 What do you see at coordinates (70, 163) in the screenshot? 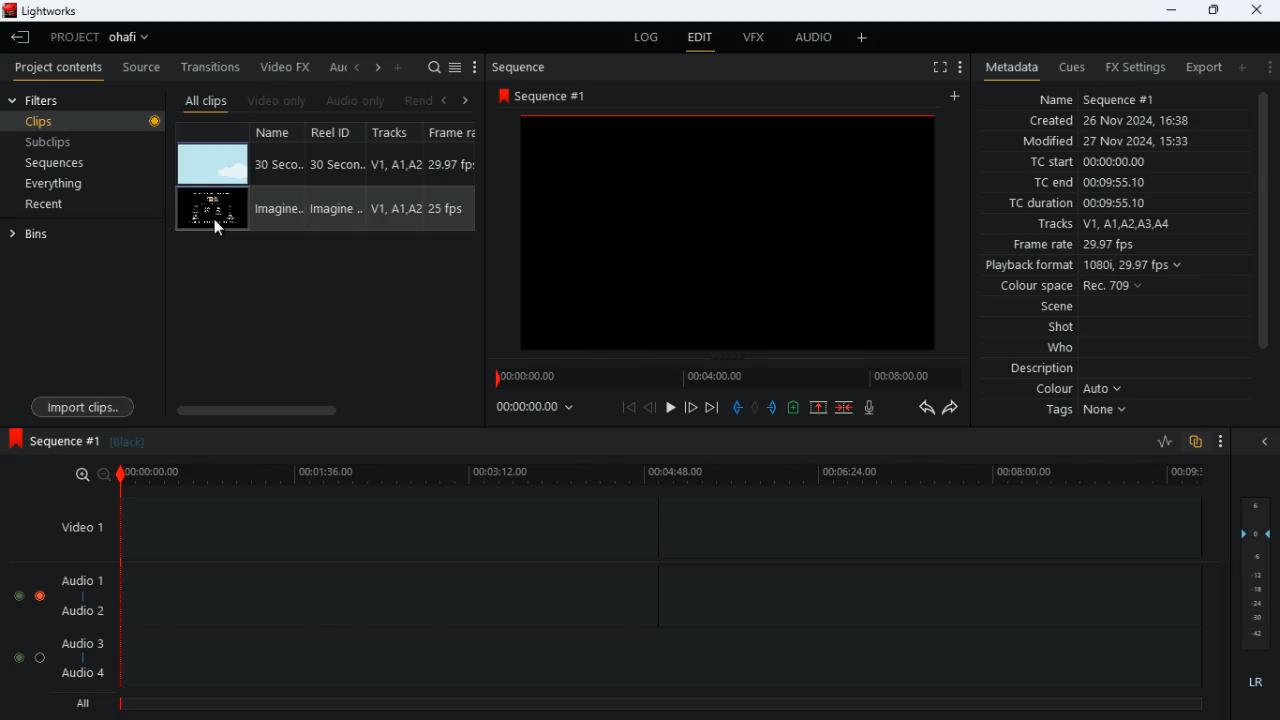
I see `sequences` at bounding box center [70, 163].